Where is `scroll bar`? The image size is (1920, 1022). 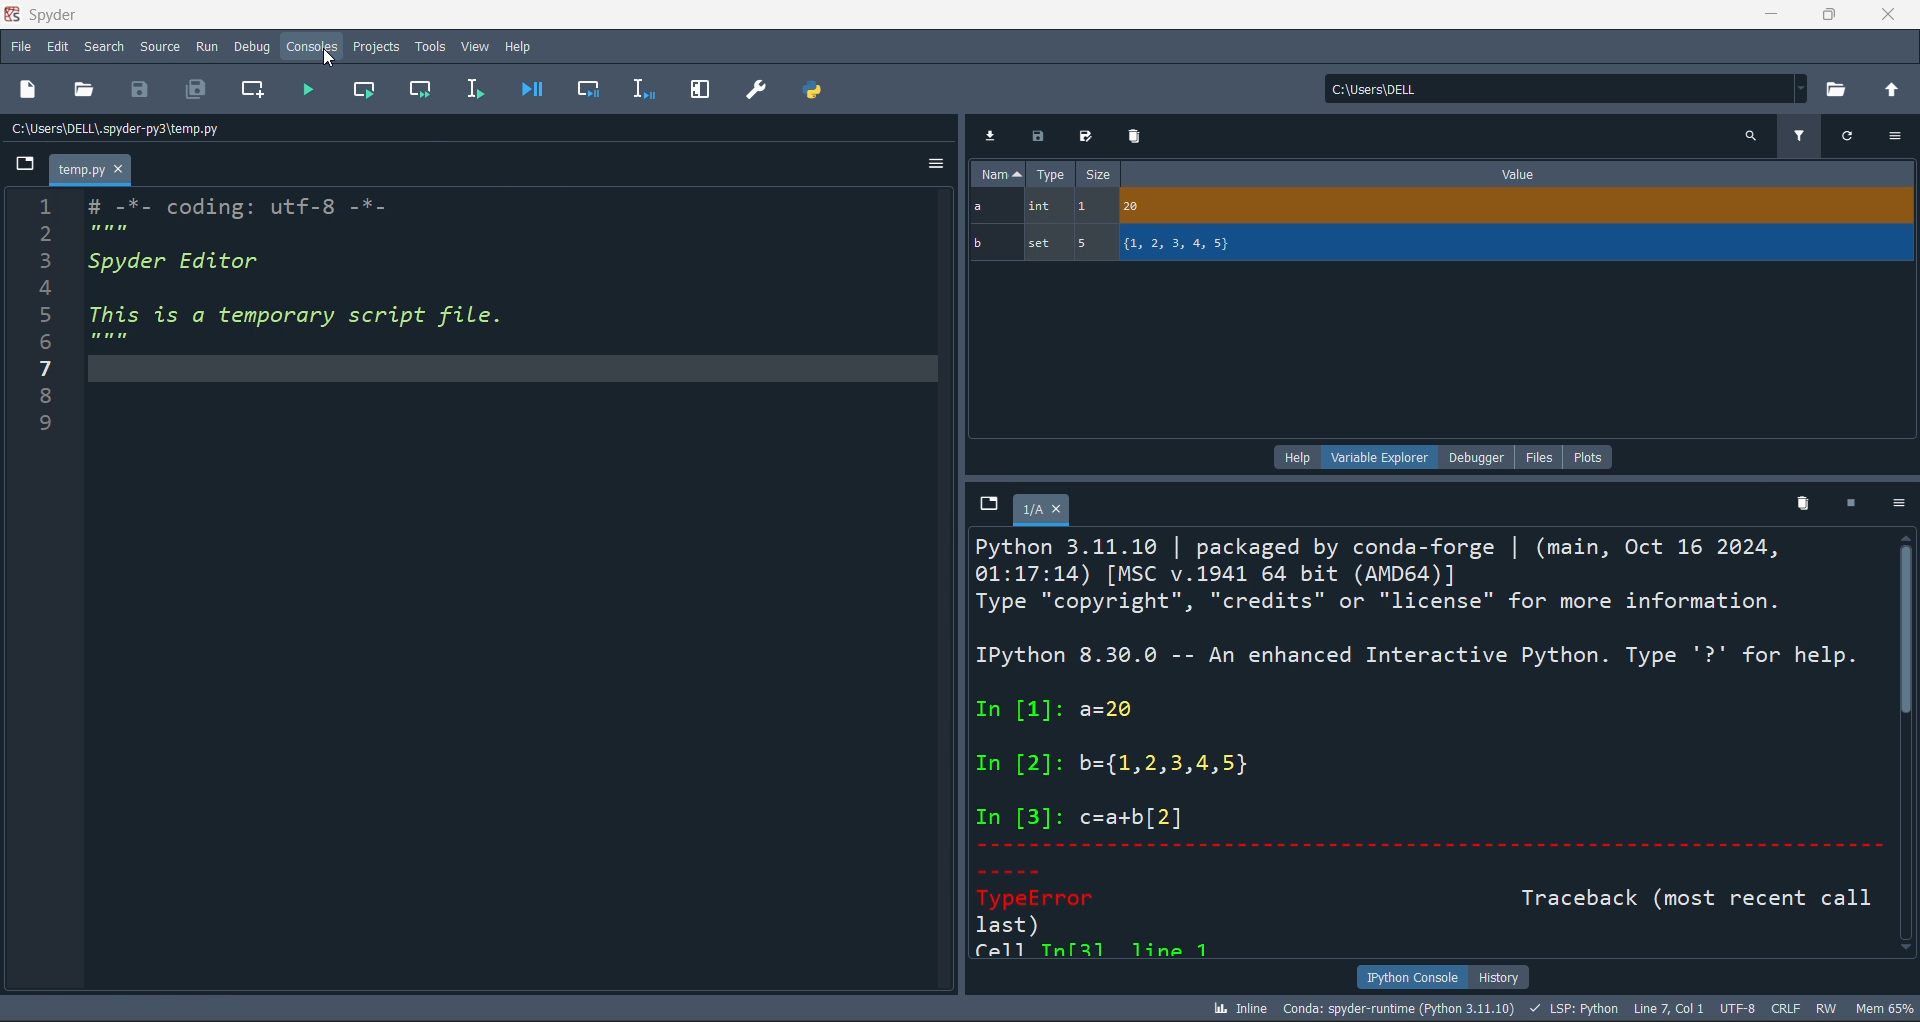 scroll bar is located at coordinates (1908, 748).